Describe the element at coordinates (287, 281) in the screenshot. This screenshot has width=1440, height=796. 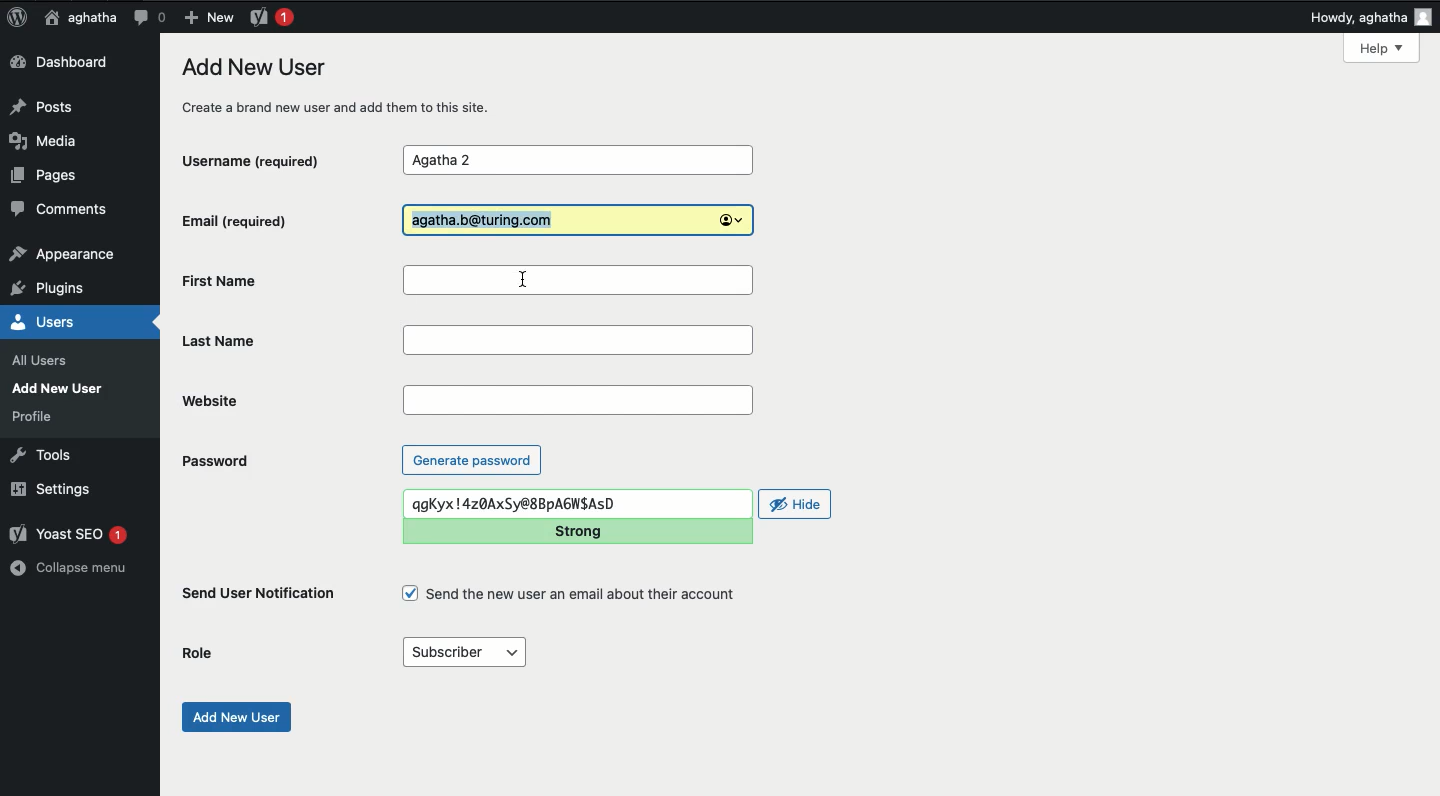
I see `First Name` at that location.